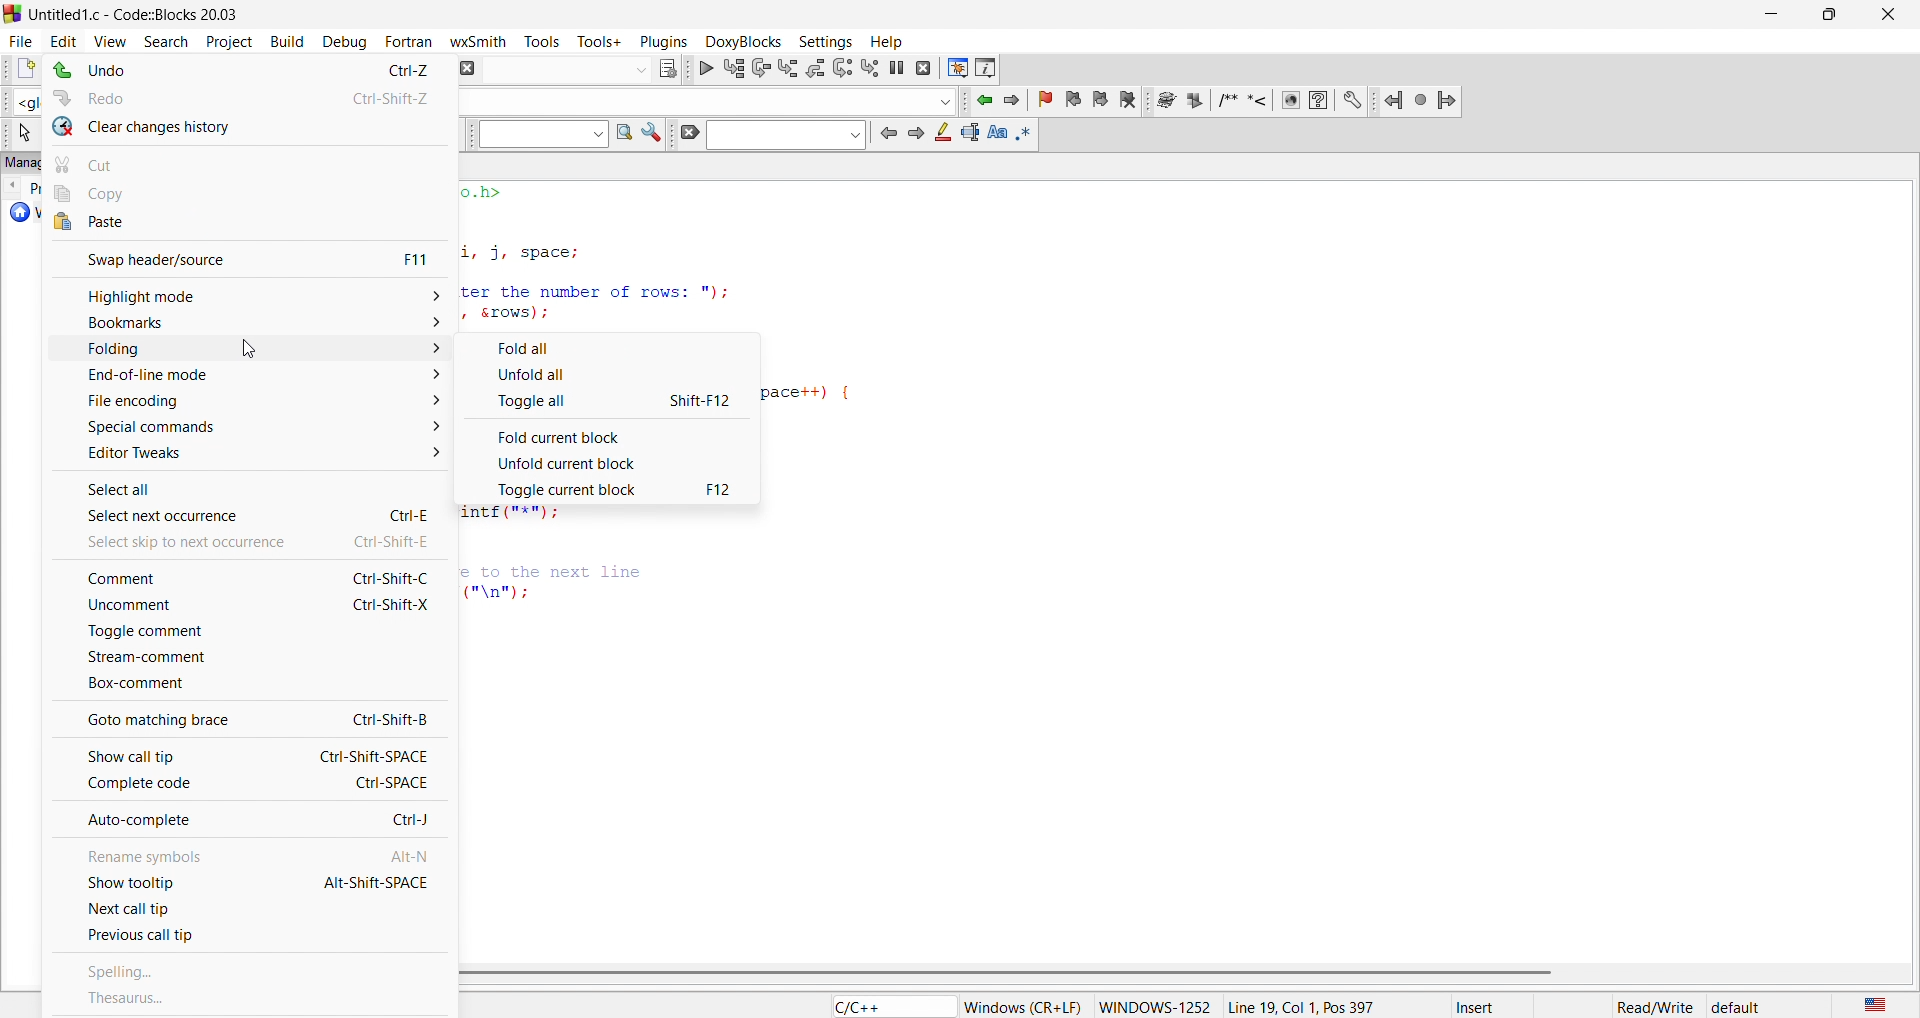 Image resolution: width=1920 pixels, height=1018 pixels. I want to click on debugging window, so click(956, 68).